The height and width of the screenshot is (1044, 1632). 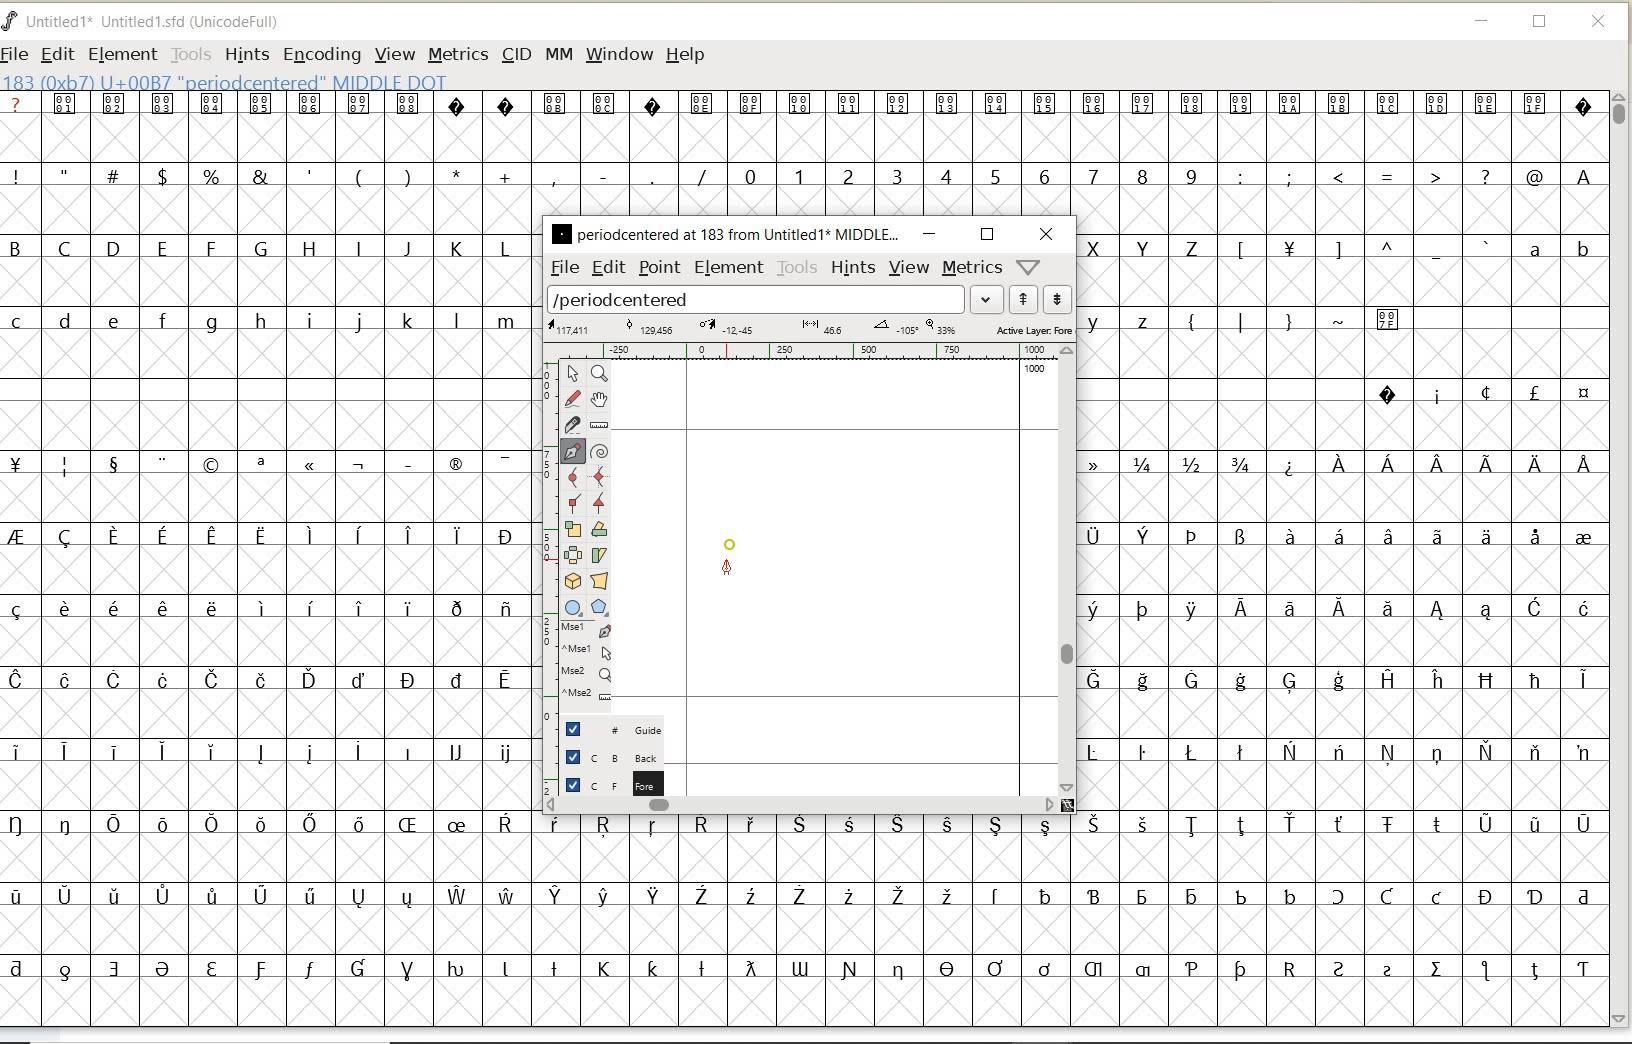 What do you see at coordinates (457, 56) in the screenshot?
I see `METRICS` at bounding box center [457, 56].